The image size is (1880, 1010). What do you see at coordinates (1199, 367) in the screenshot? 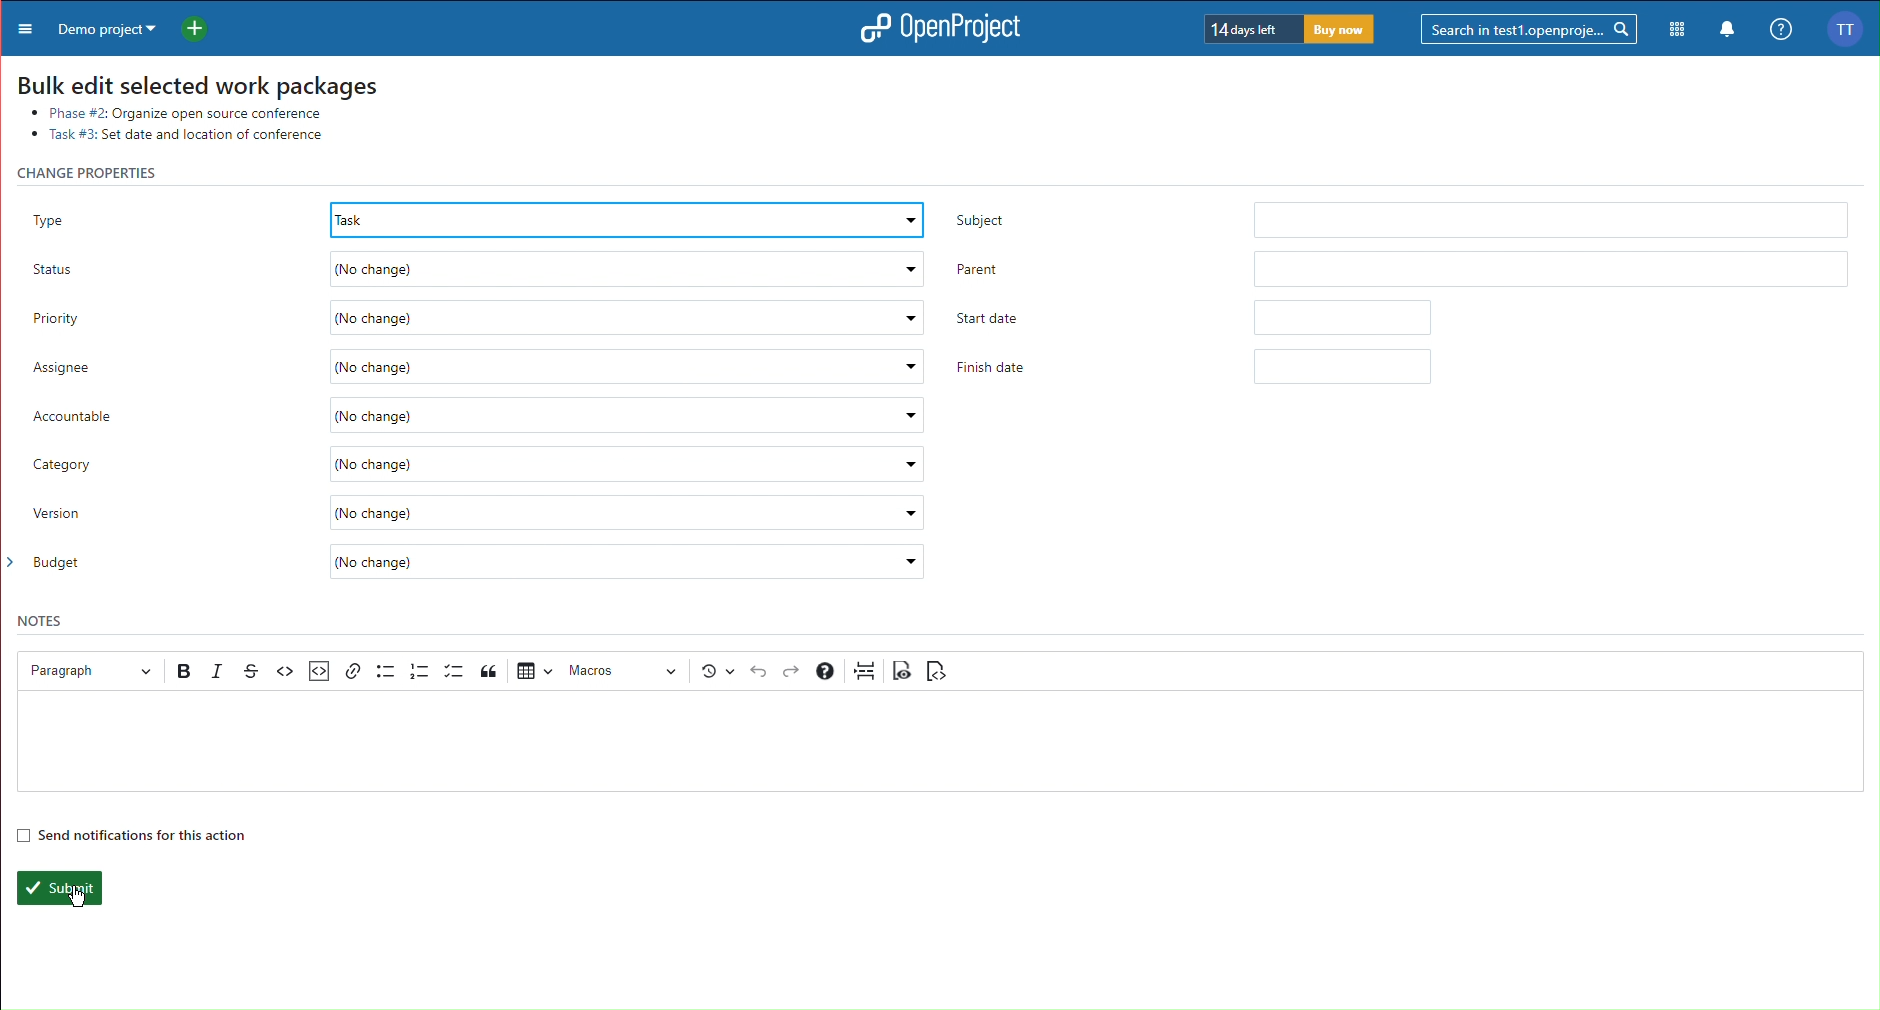
I see `Finish date` at bounding box center [1199, 367].